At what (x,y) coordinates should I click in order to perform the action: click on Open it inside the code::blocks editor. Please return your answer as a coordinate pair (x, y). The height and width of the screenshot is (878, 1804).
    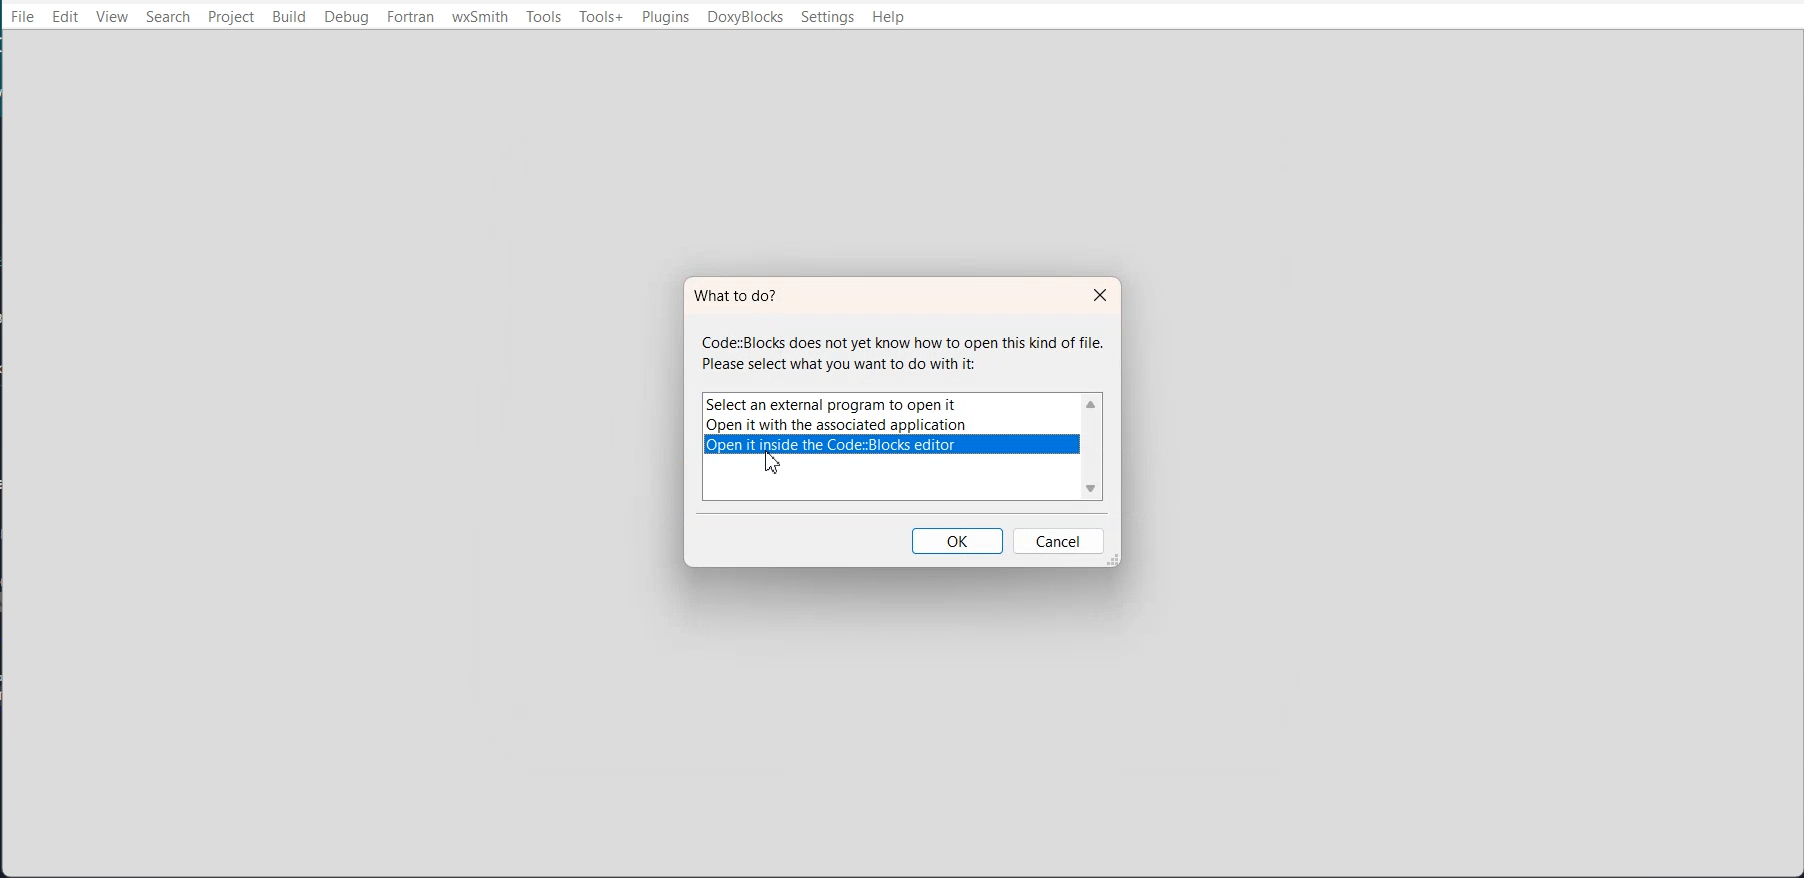
    Looking at the image, I should click on (889, 446).